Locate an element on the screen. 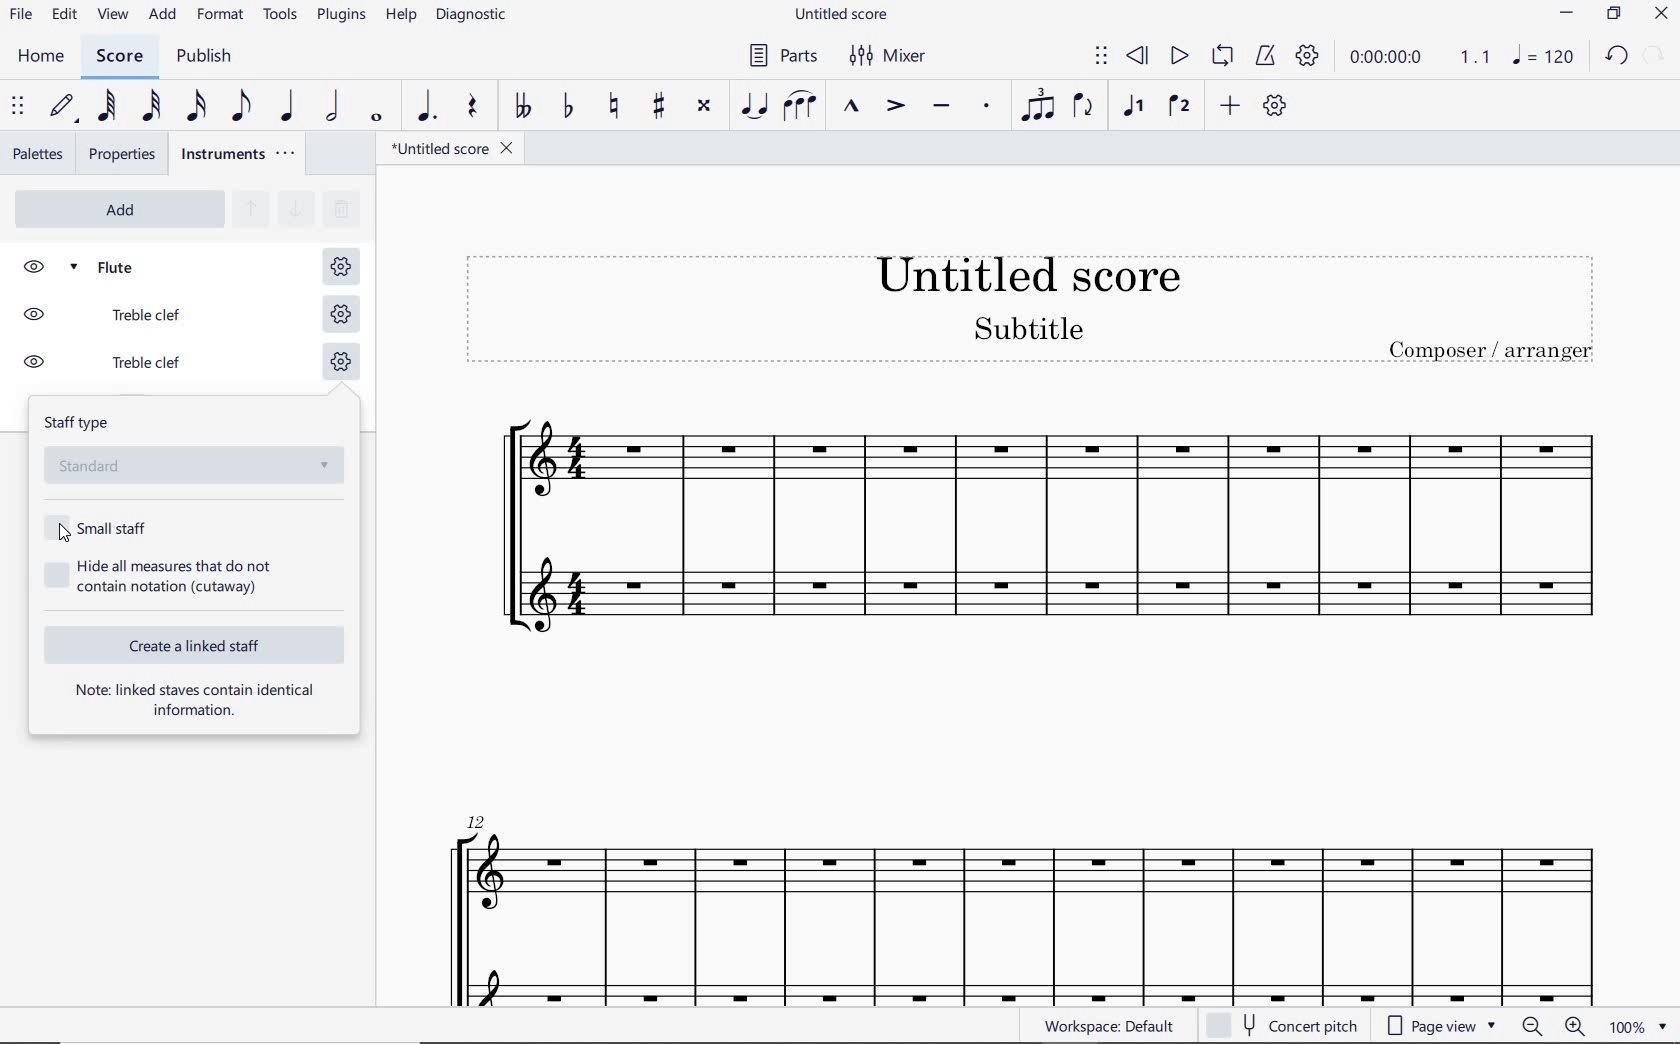 The width and height of the screenshot is (1680, 1044). FLIP DIRECTION is located at coordinates (1084, 110).